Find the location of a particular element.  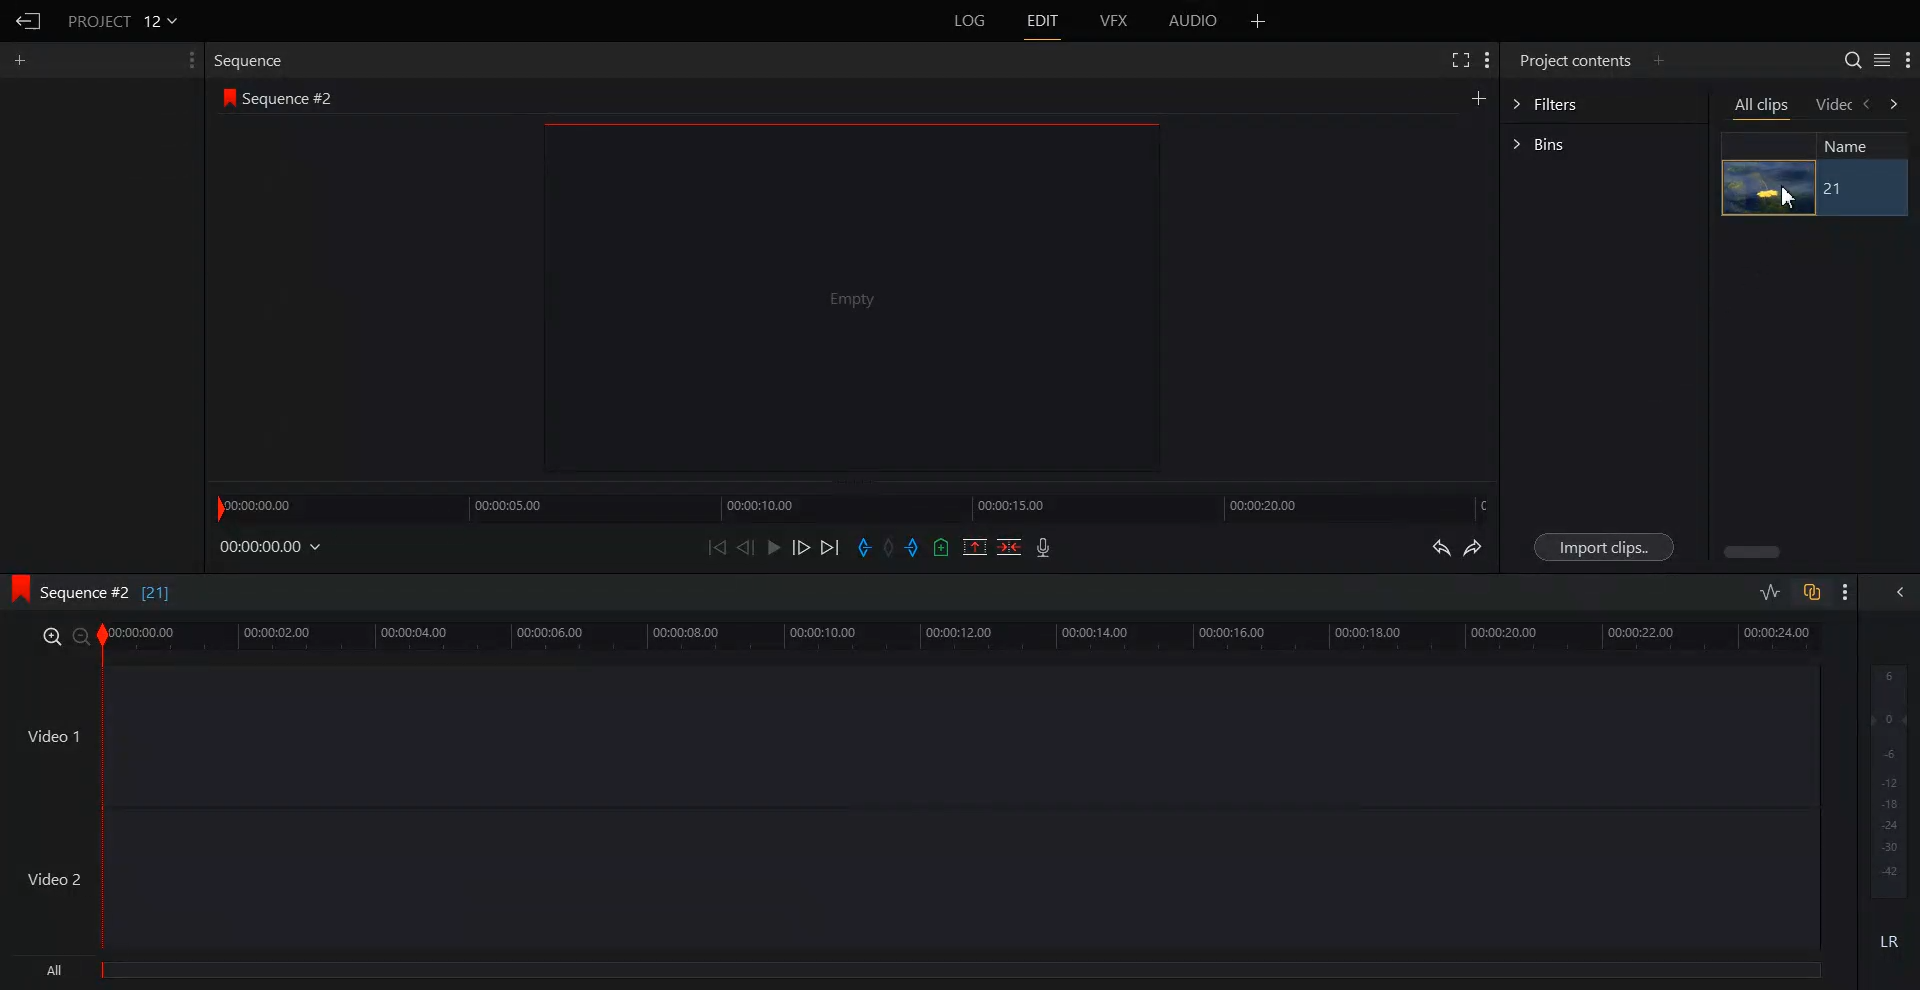

Undo is located at coordinates (1441, 547).